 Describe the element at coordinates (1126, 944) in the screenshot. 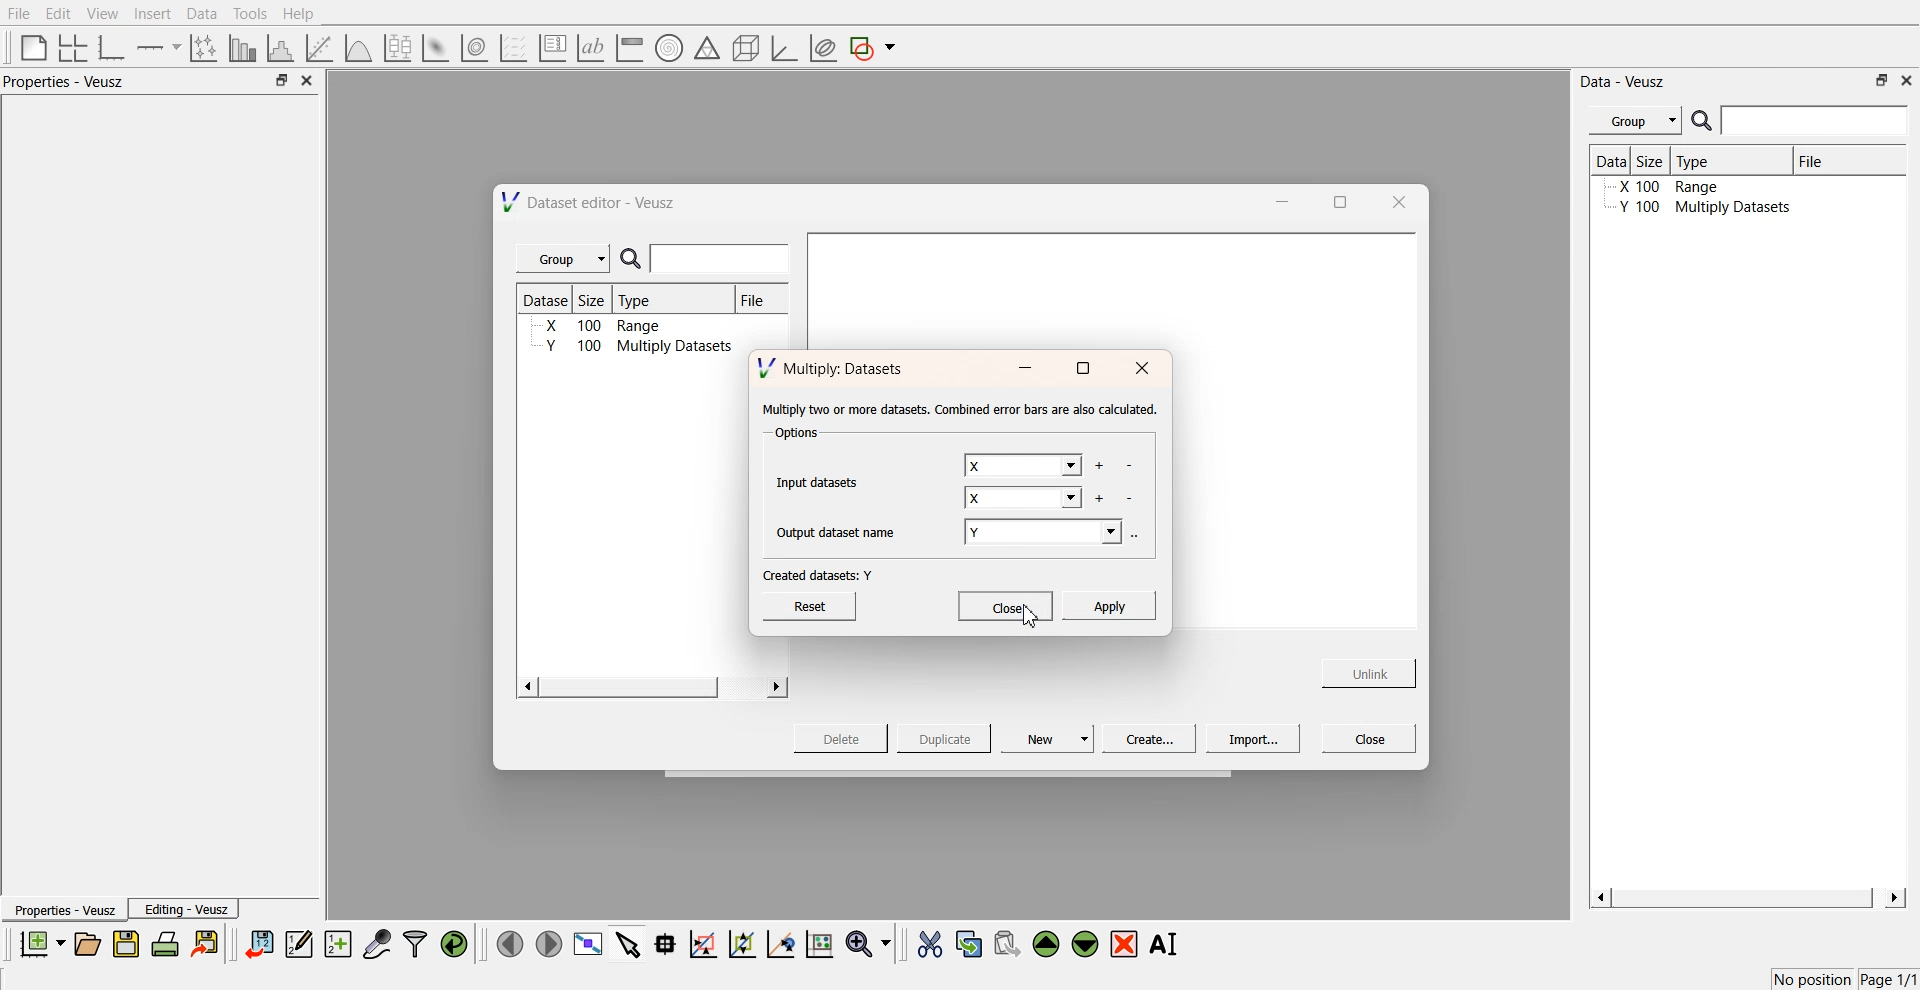

I see `remove the selected widgets` at that location.